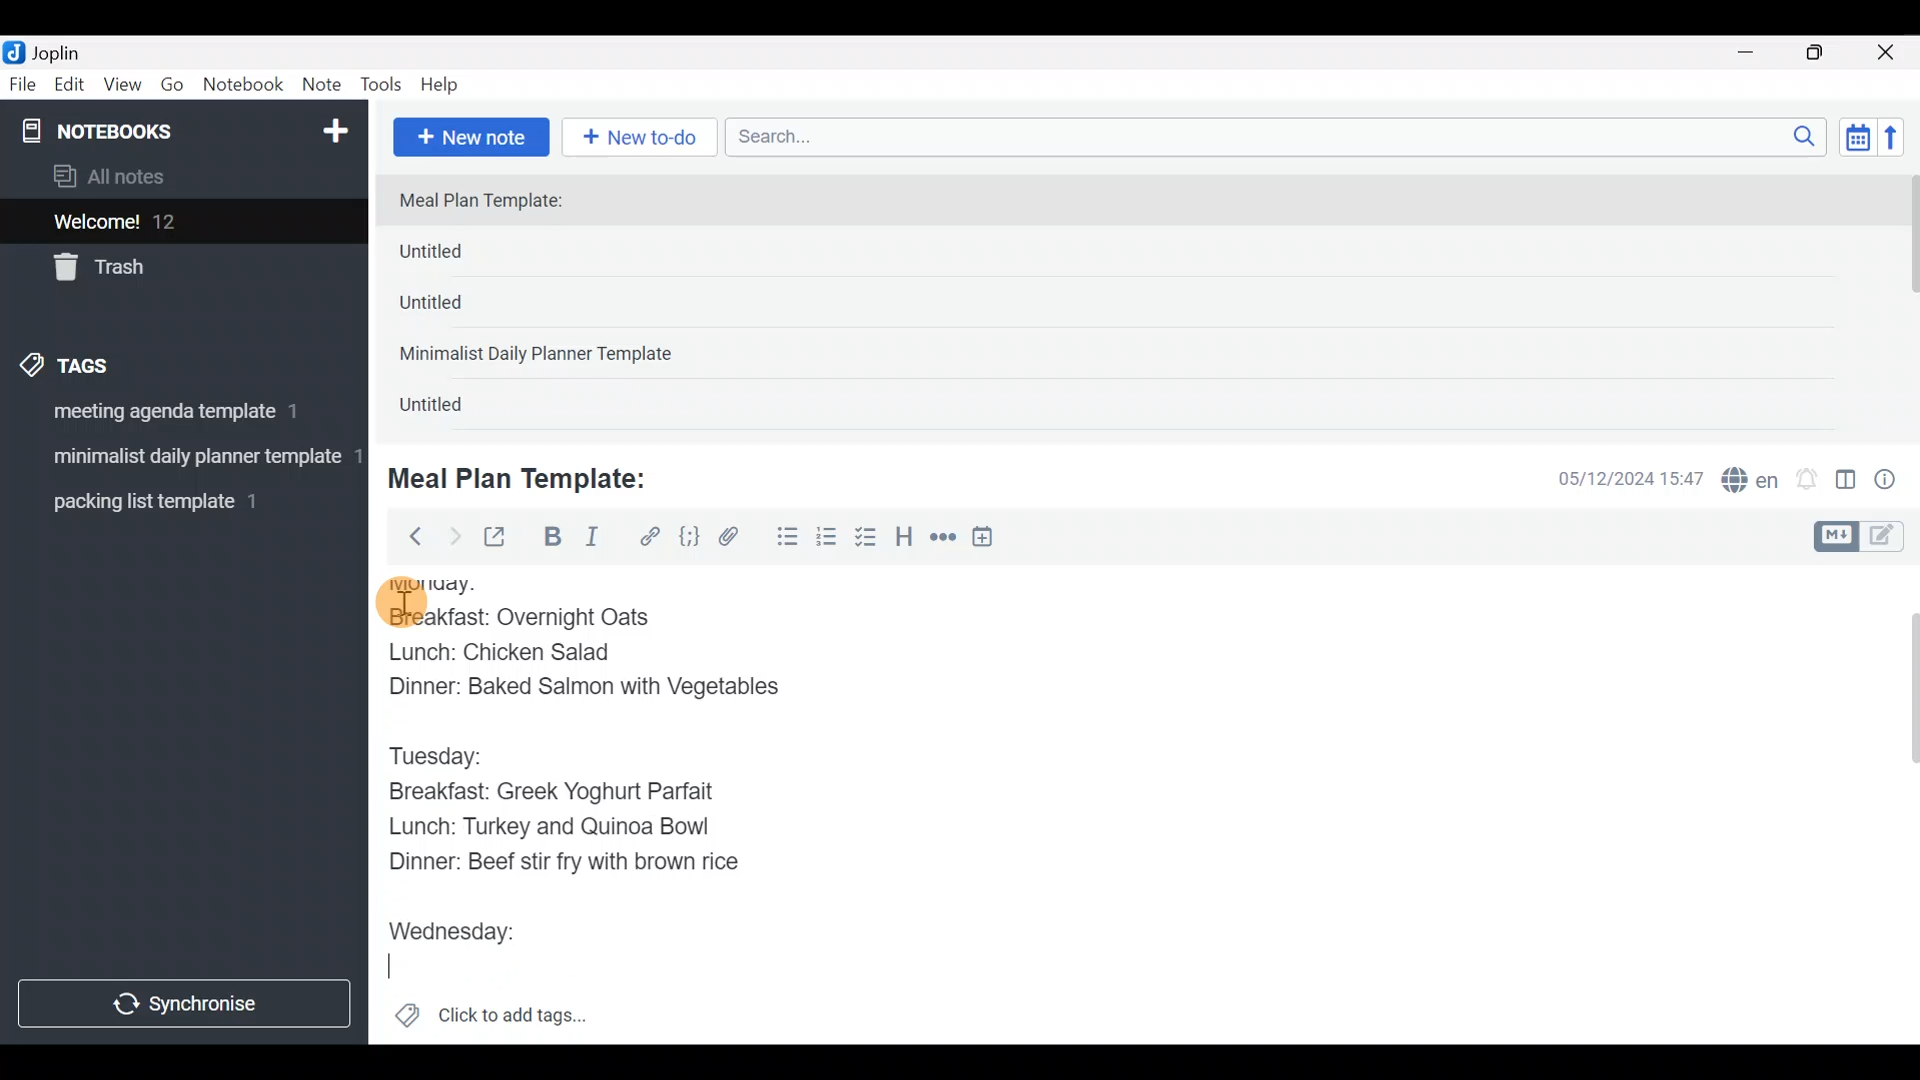 This screenshot has width=1920, height=1080. What do you see at coordinates (493, 202) in the screenshot?
I see `Meal Plan Template:` at bounding box center [493, 202].